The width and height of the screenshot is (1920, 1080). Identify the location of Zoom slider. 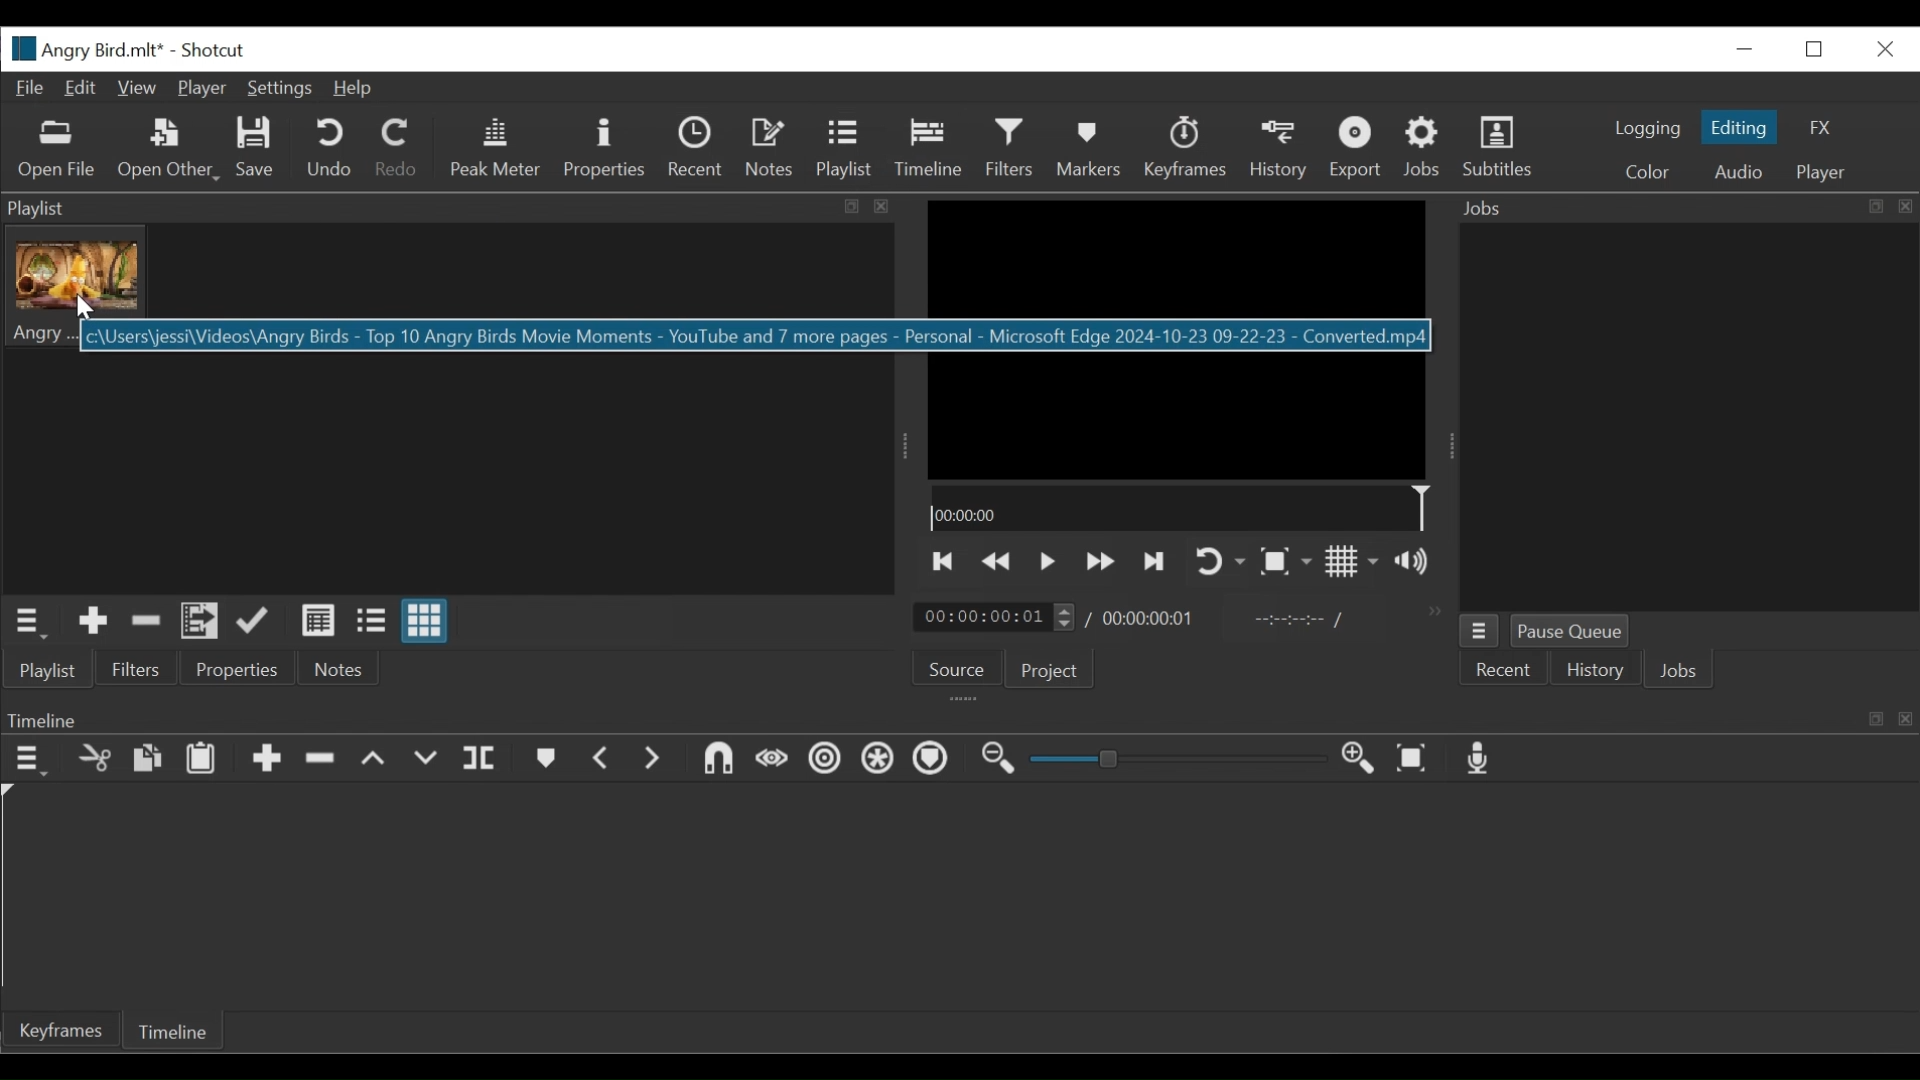
(1184, 758).